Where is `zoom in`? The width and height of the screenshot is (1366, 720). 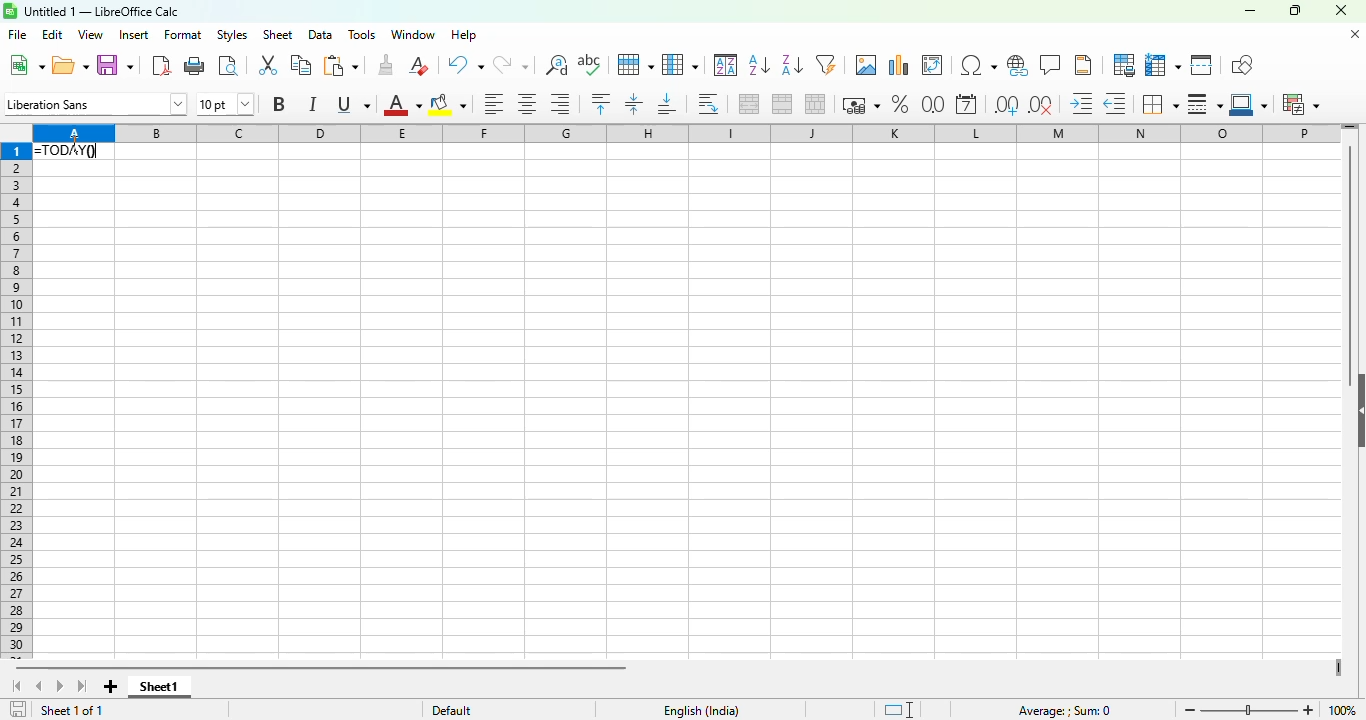
zoom in is located at coordinates (1308, 710).